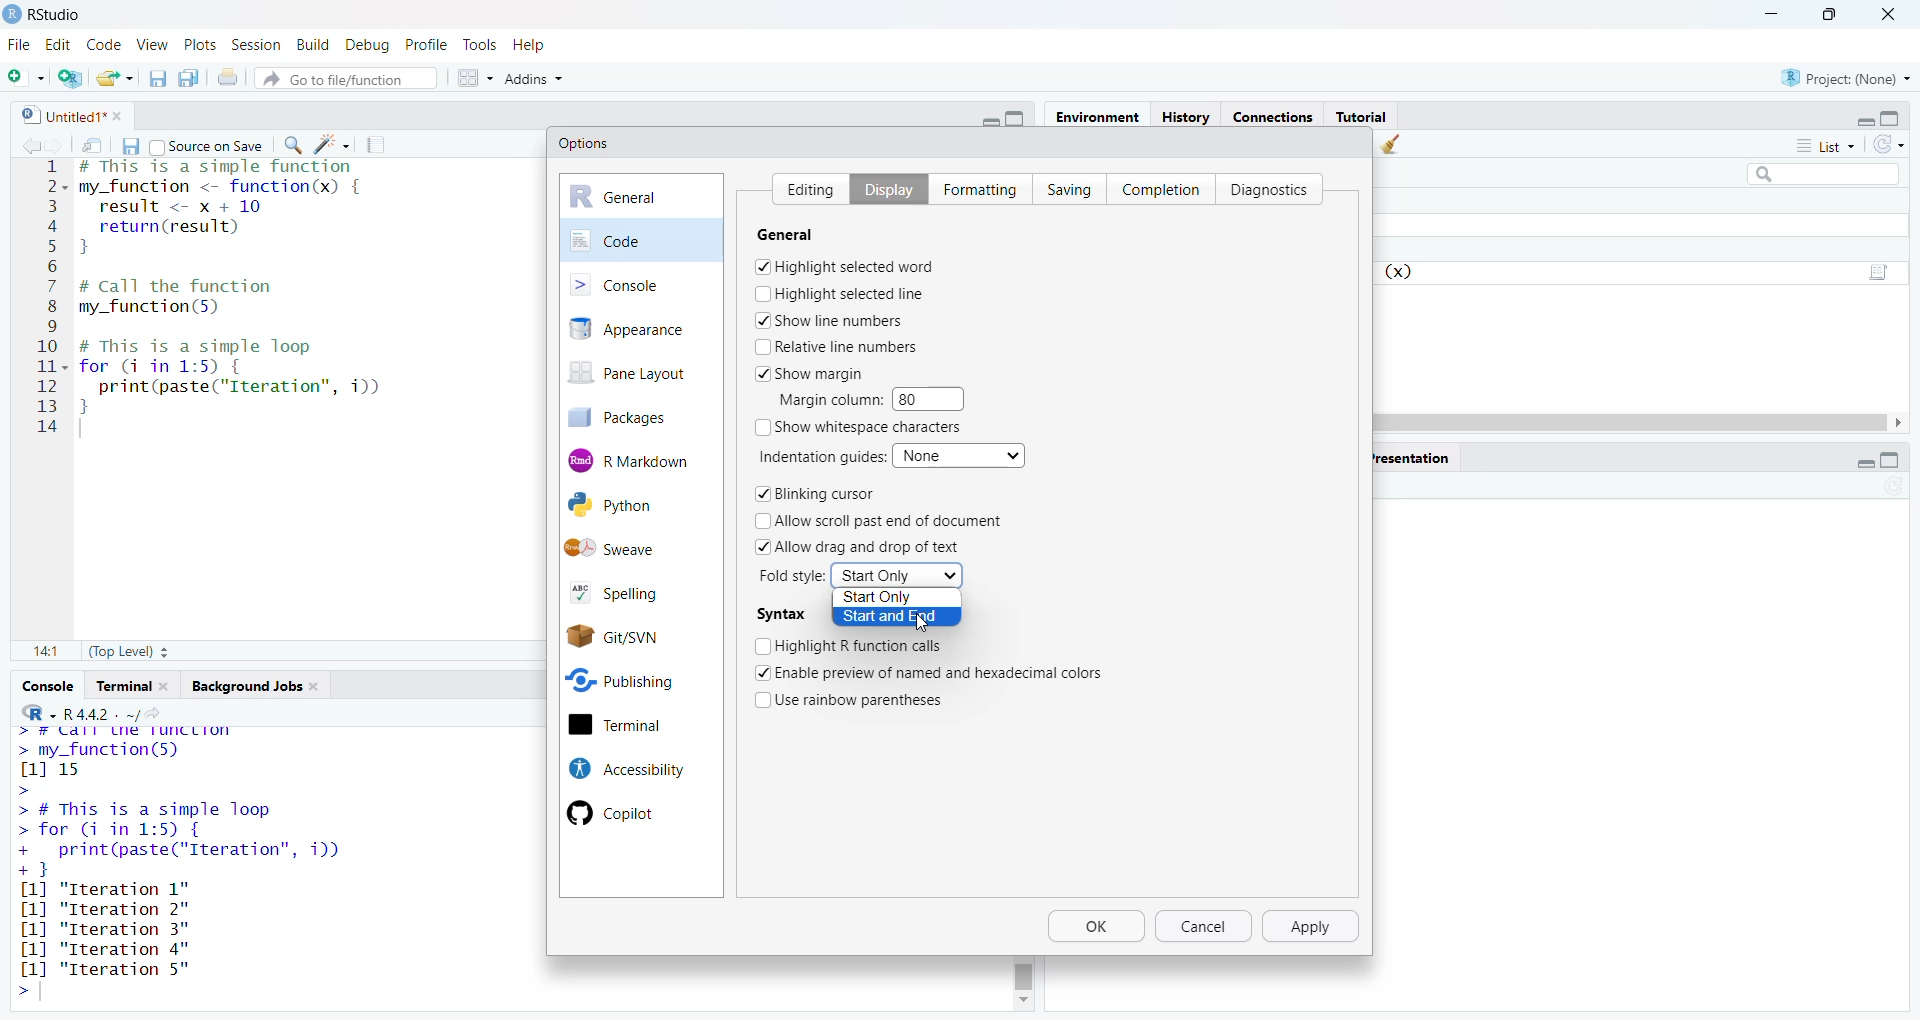 The width and height of the screenshot is (1920, 1020). I want to click on margin column, so click(827, 399).